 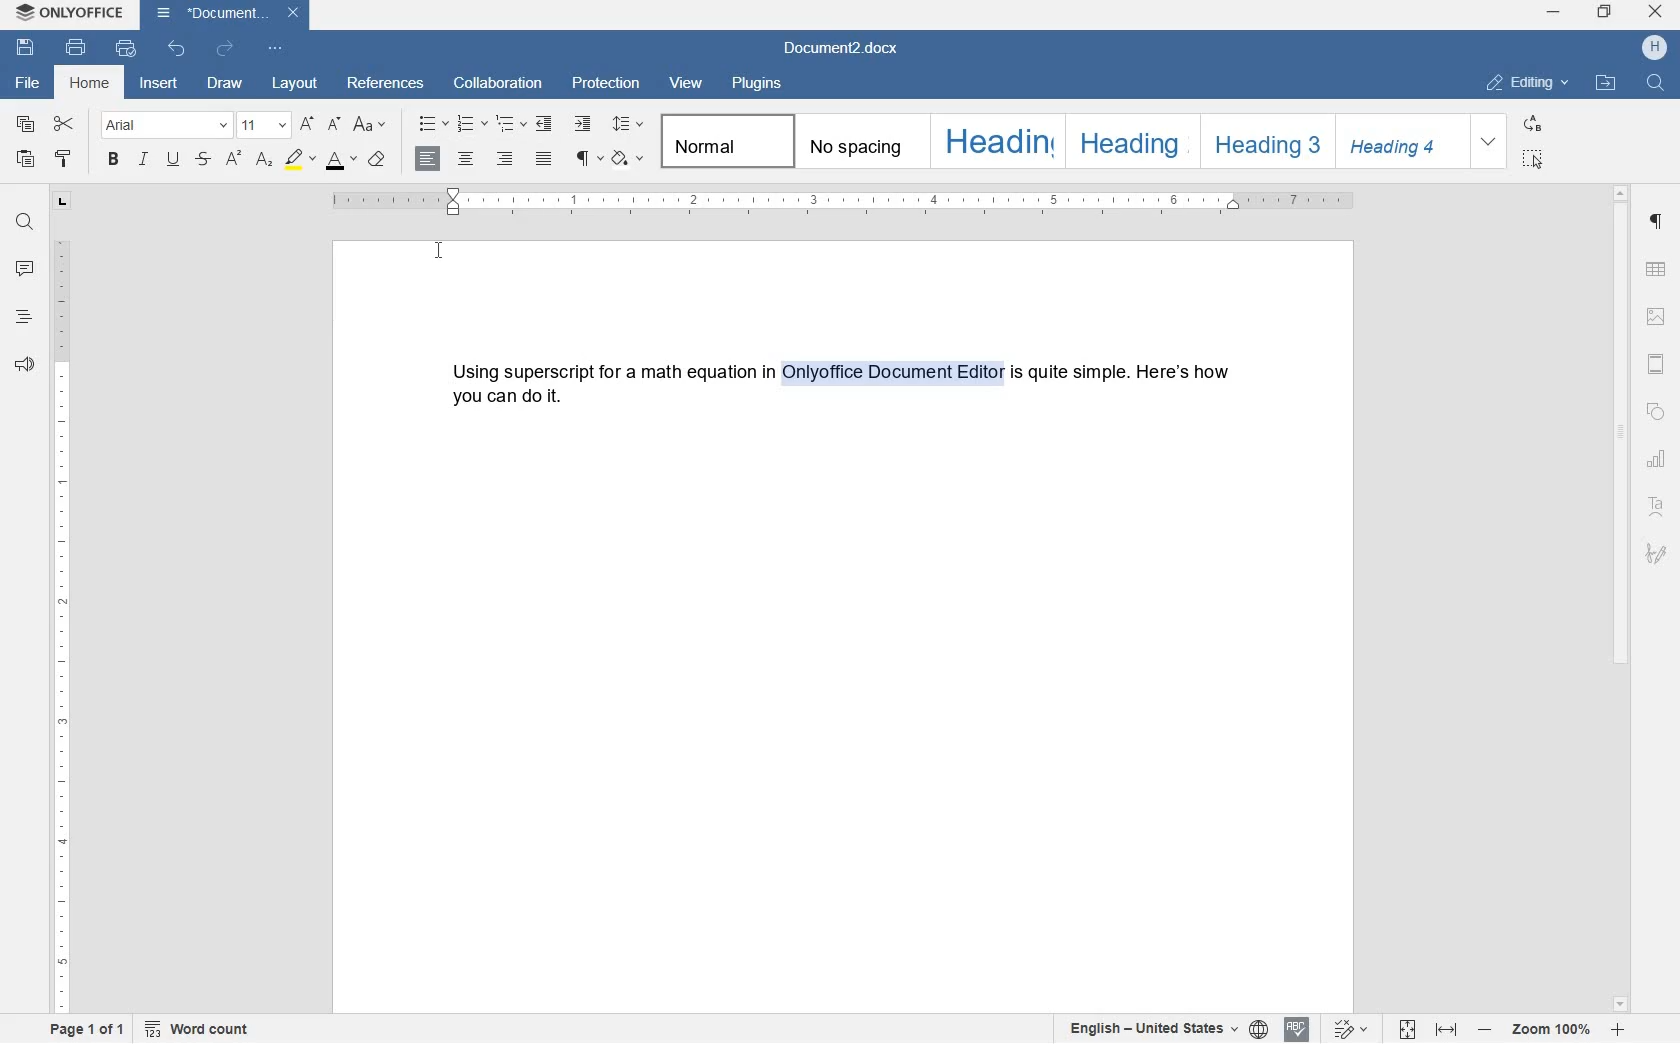 I want to click on insert, so click(x=162, y=82).